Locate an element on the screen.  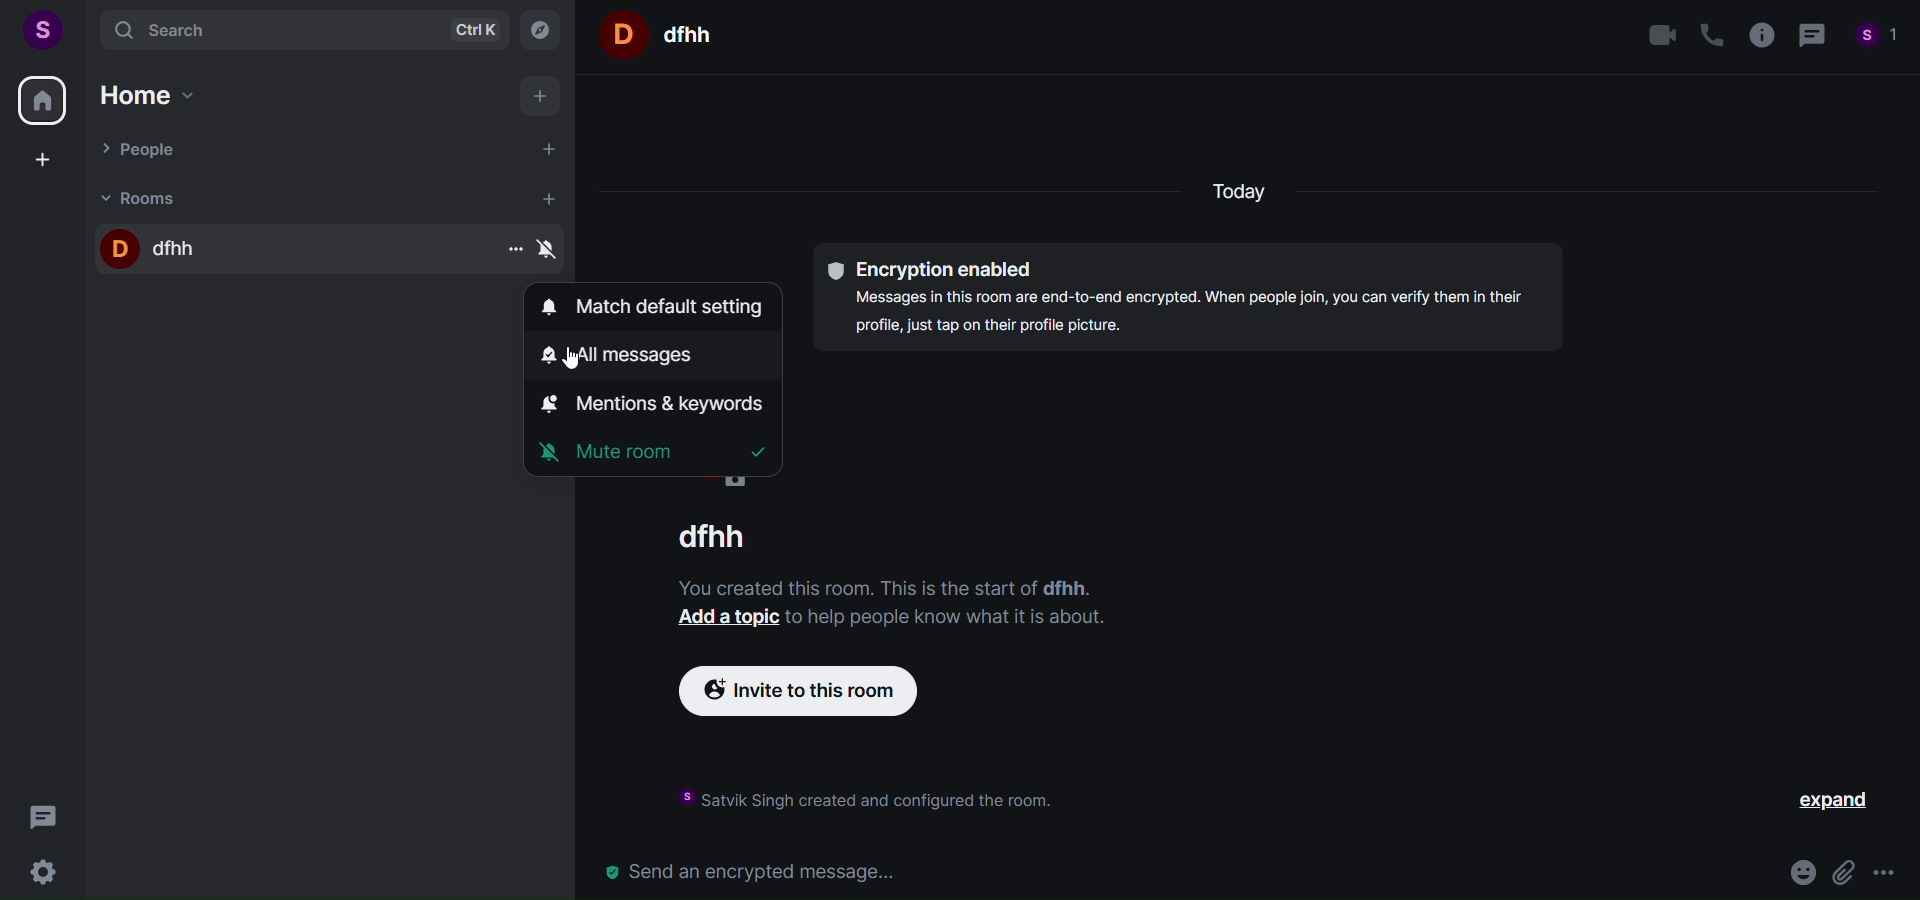
room info is located at coordinates (1762, 35).